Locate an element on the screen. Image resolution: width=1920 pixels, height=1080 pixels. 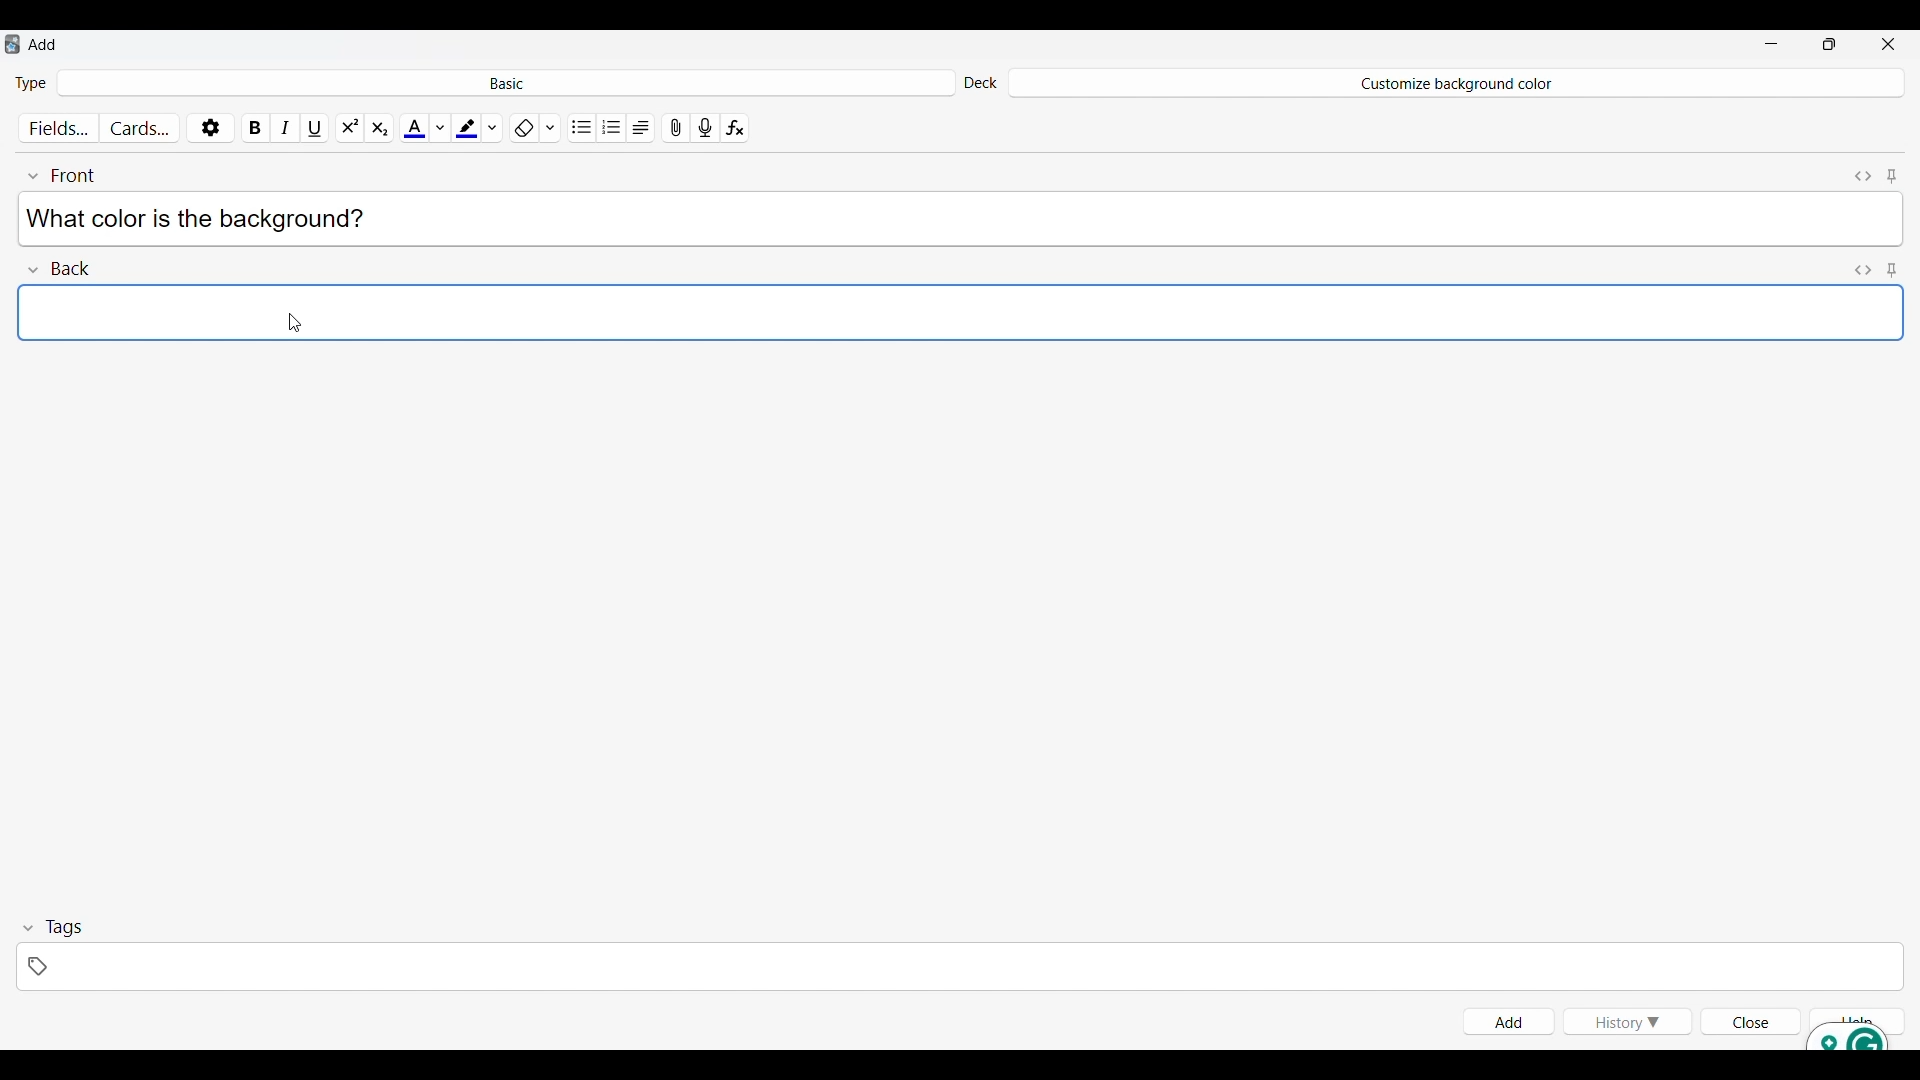
Record audio is located at coordinates (705, 125).